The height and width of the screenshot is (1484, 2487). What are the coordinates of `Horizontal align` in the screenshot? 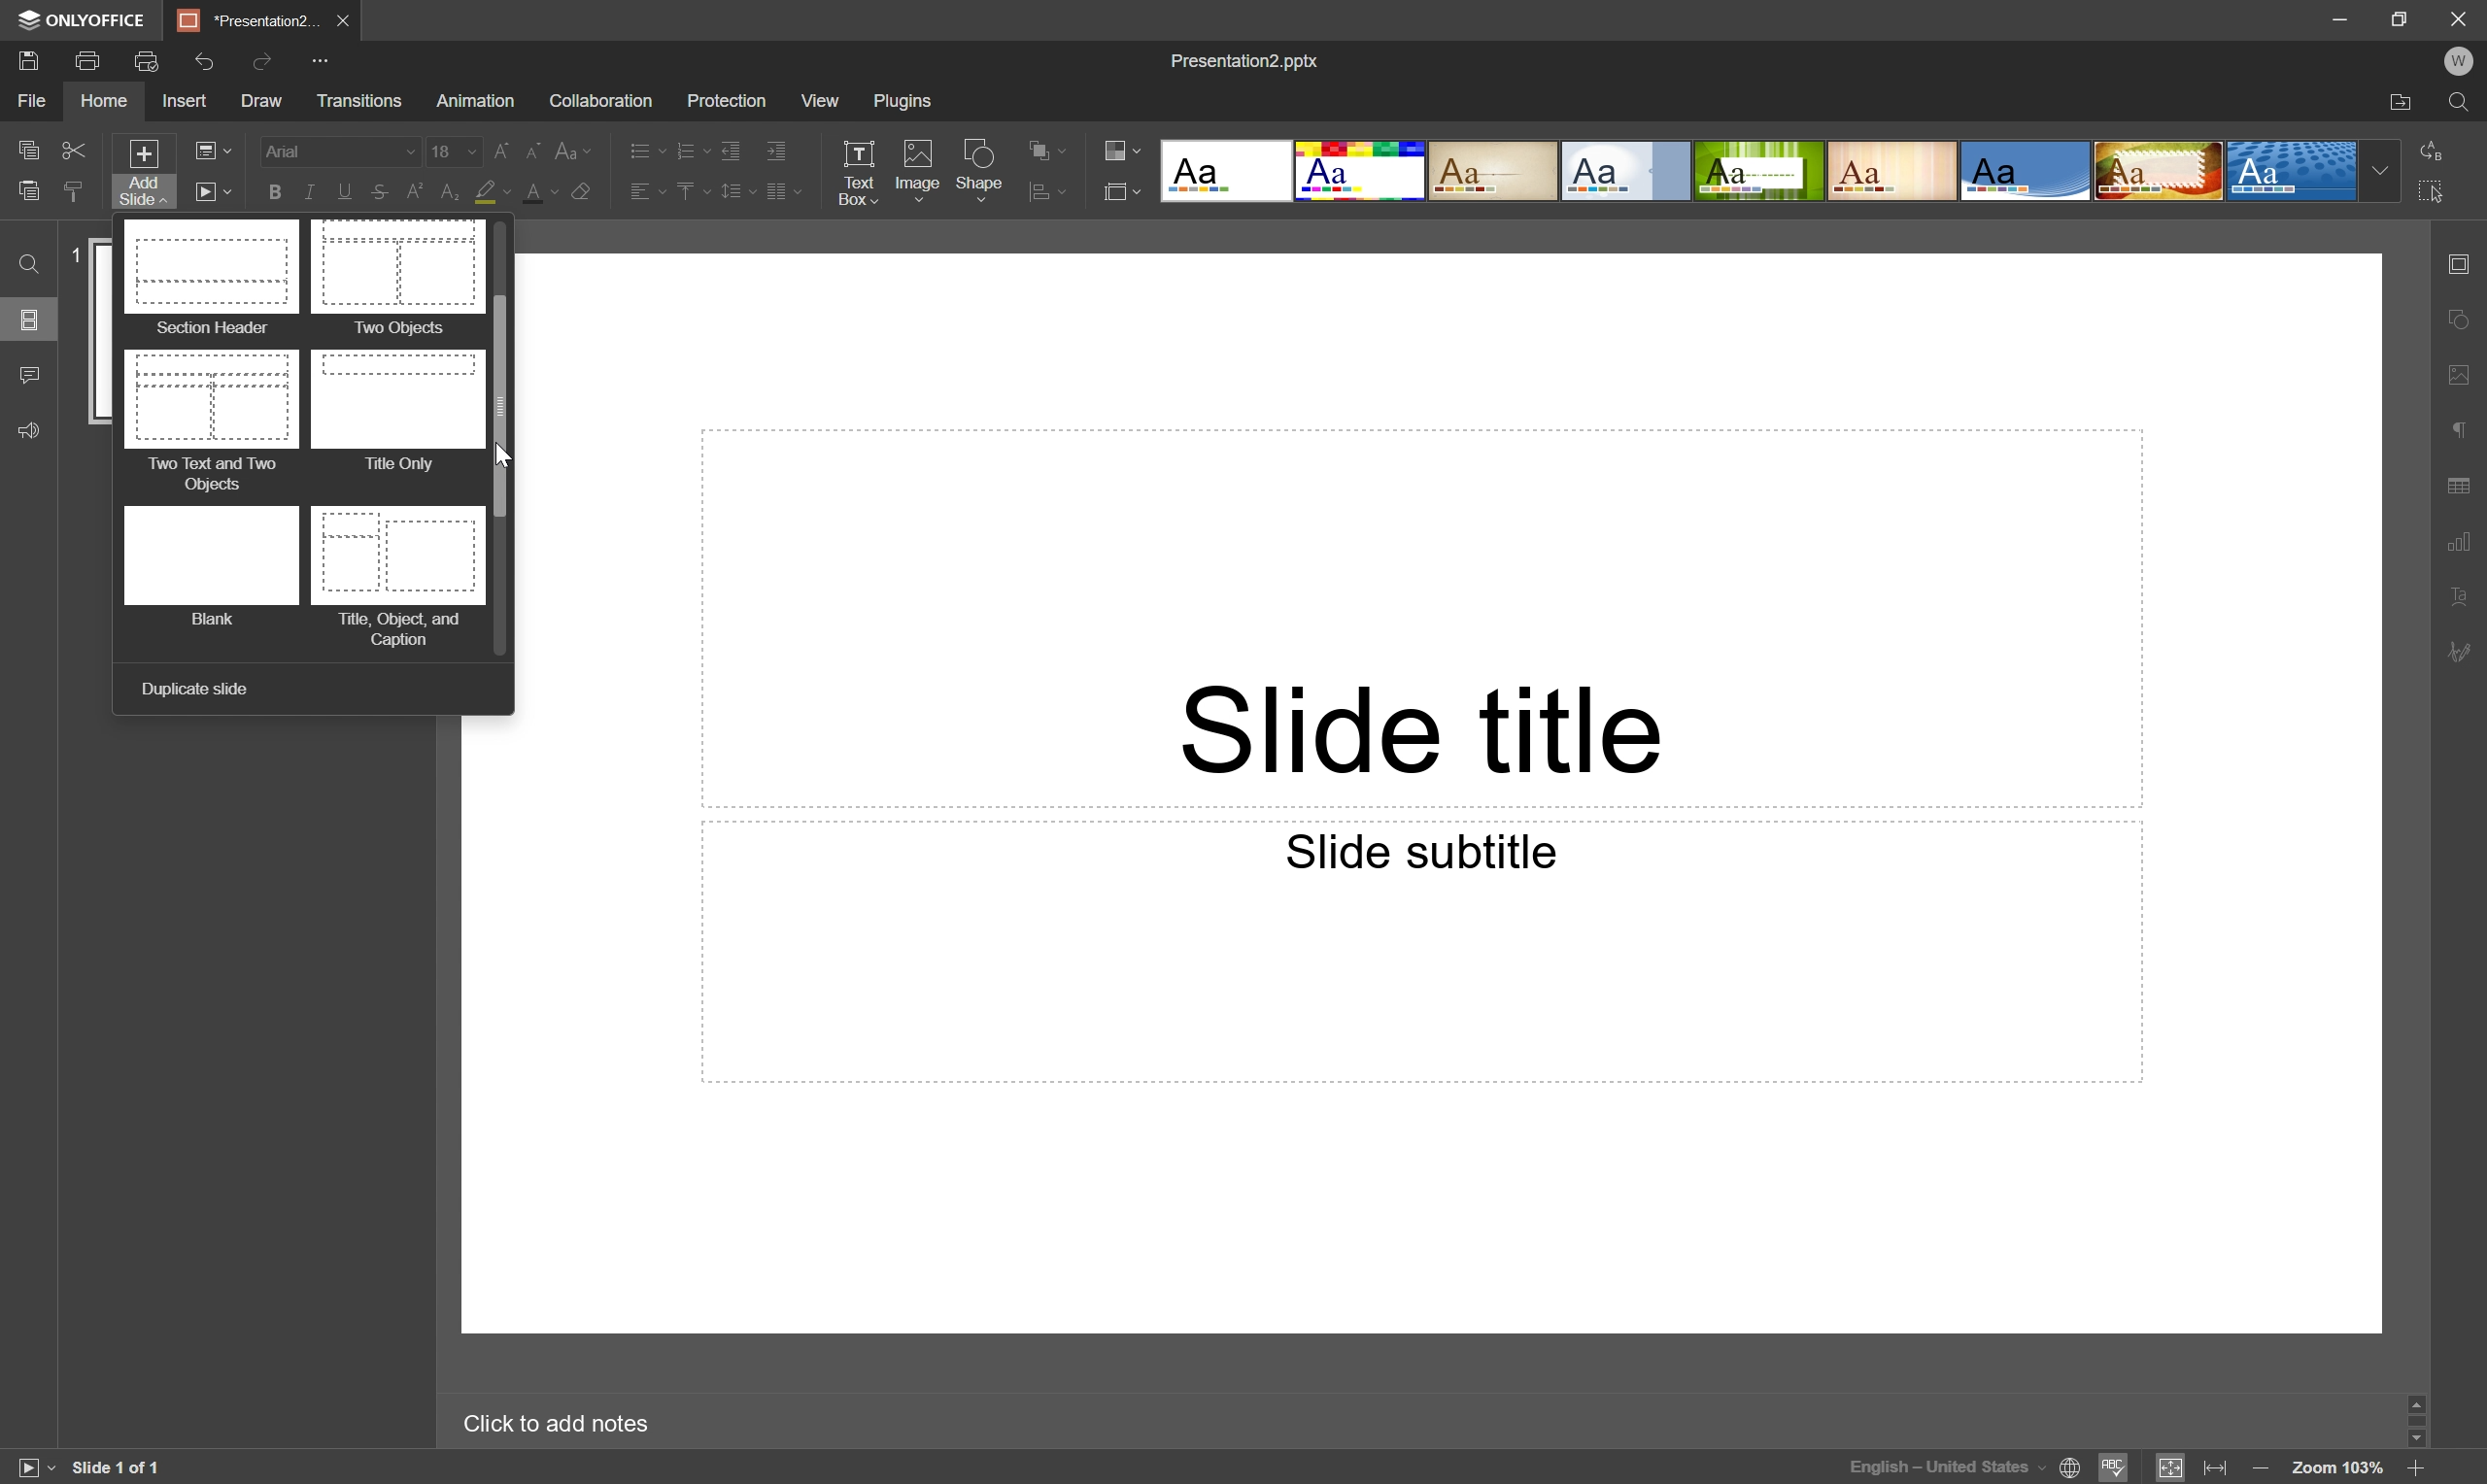 It's located at (636, 191).